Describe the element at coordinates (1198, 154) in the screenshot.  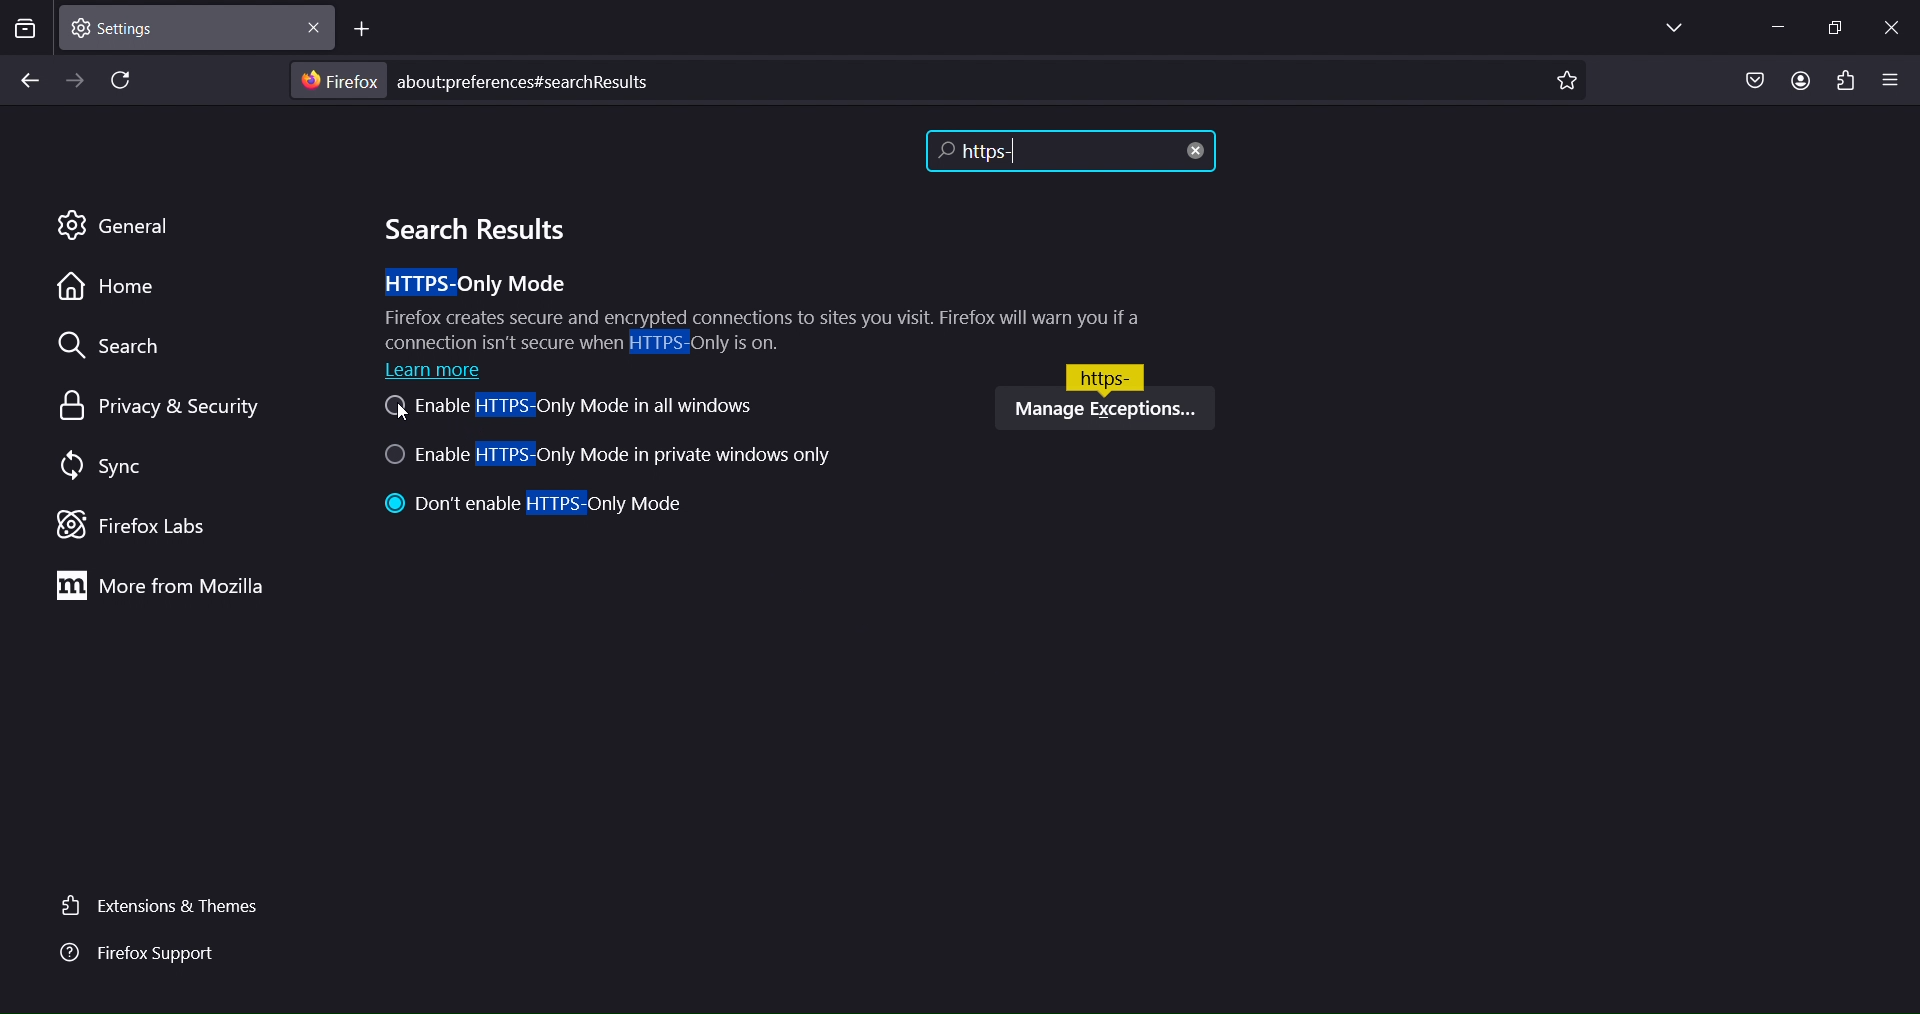
I see `close` at that location.